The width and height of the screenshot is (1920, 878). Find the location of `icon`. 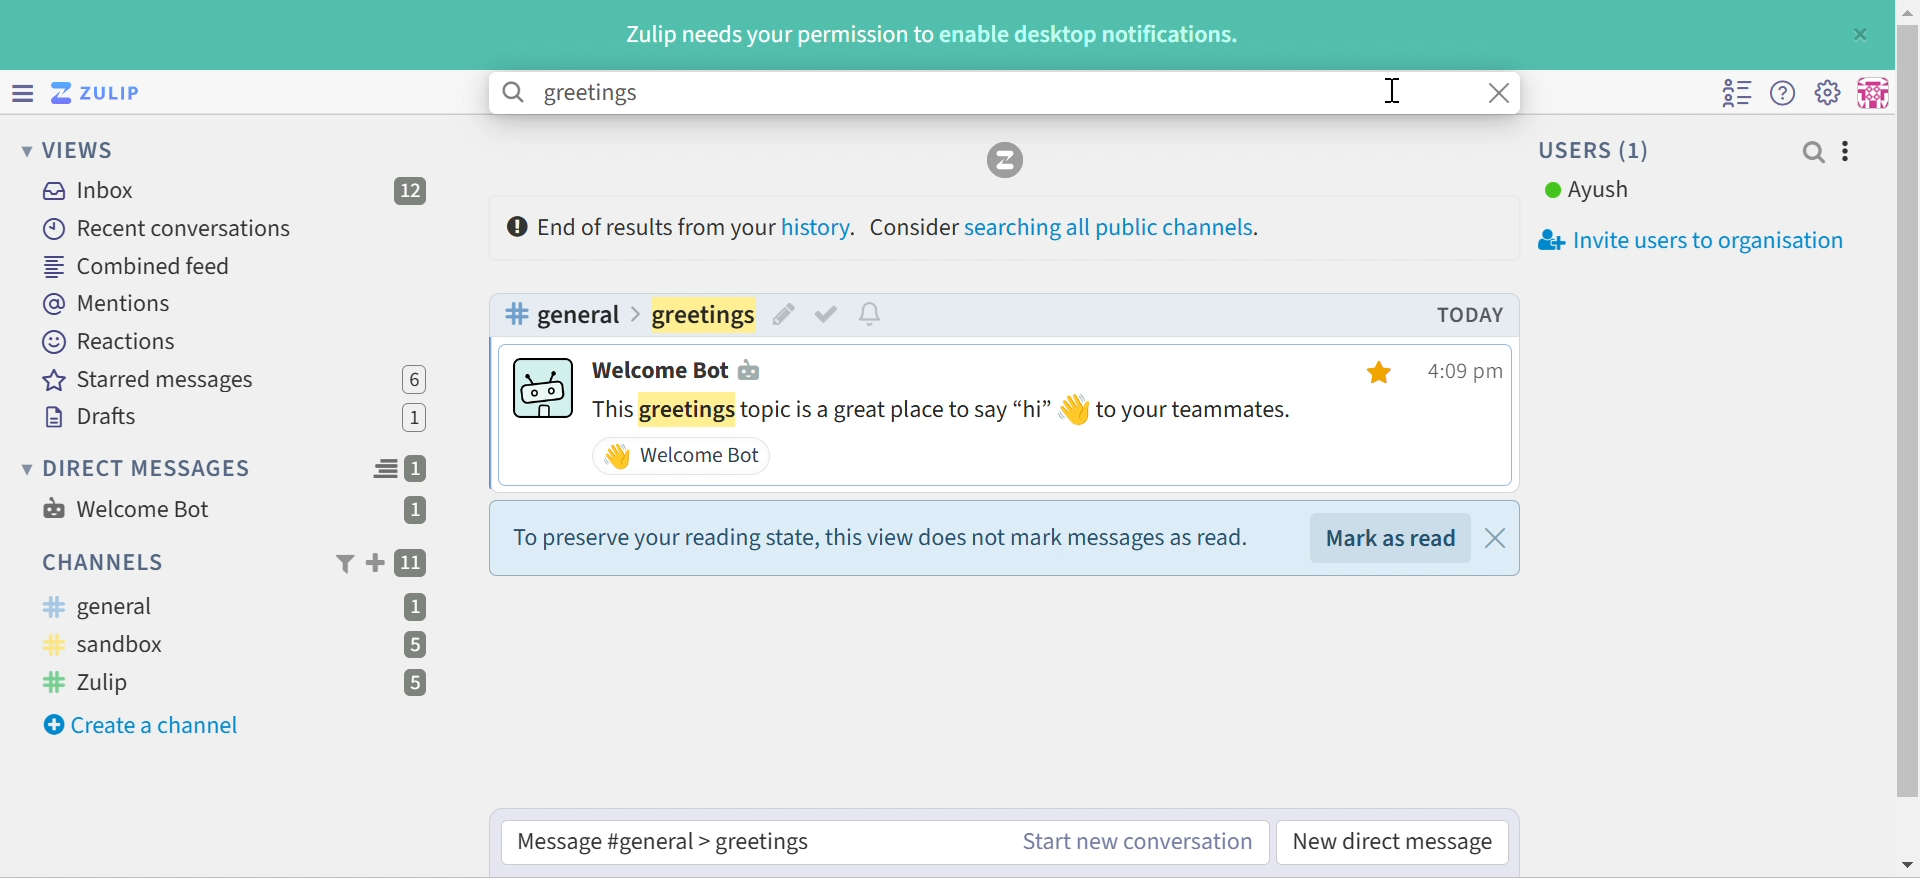

icon is located at coordinates (543, 388).